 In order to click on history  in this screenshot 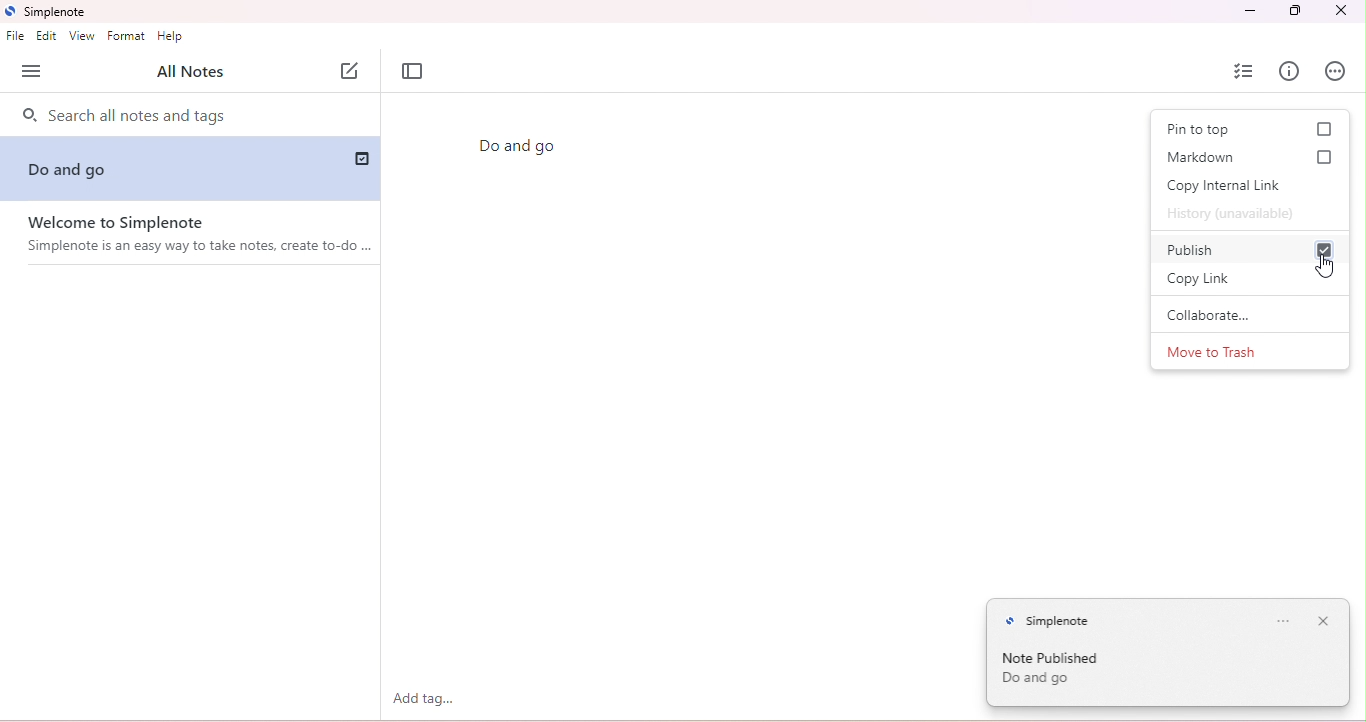, I will do `click(1232, 215)`.